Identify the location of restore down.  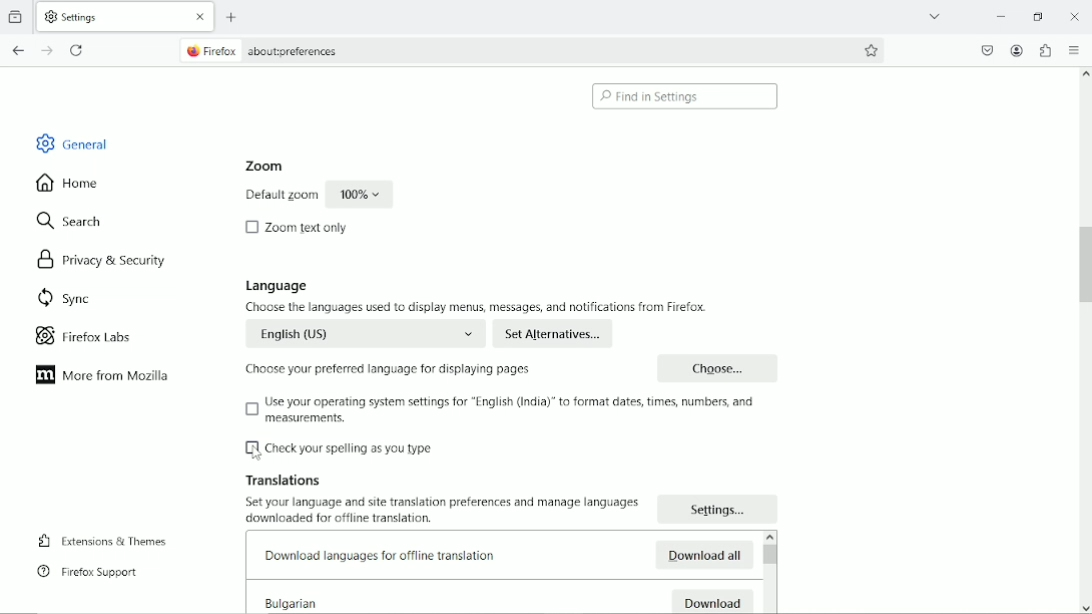
(1038, 16).